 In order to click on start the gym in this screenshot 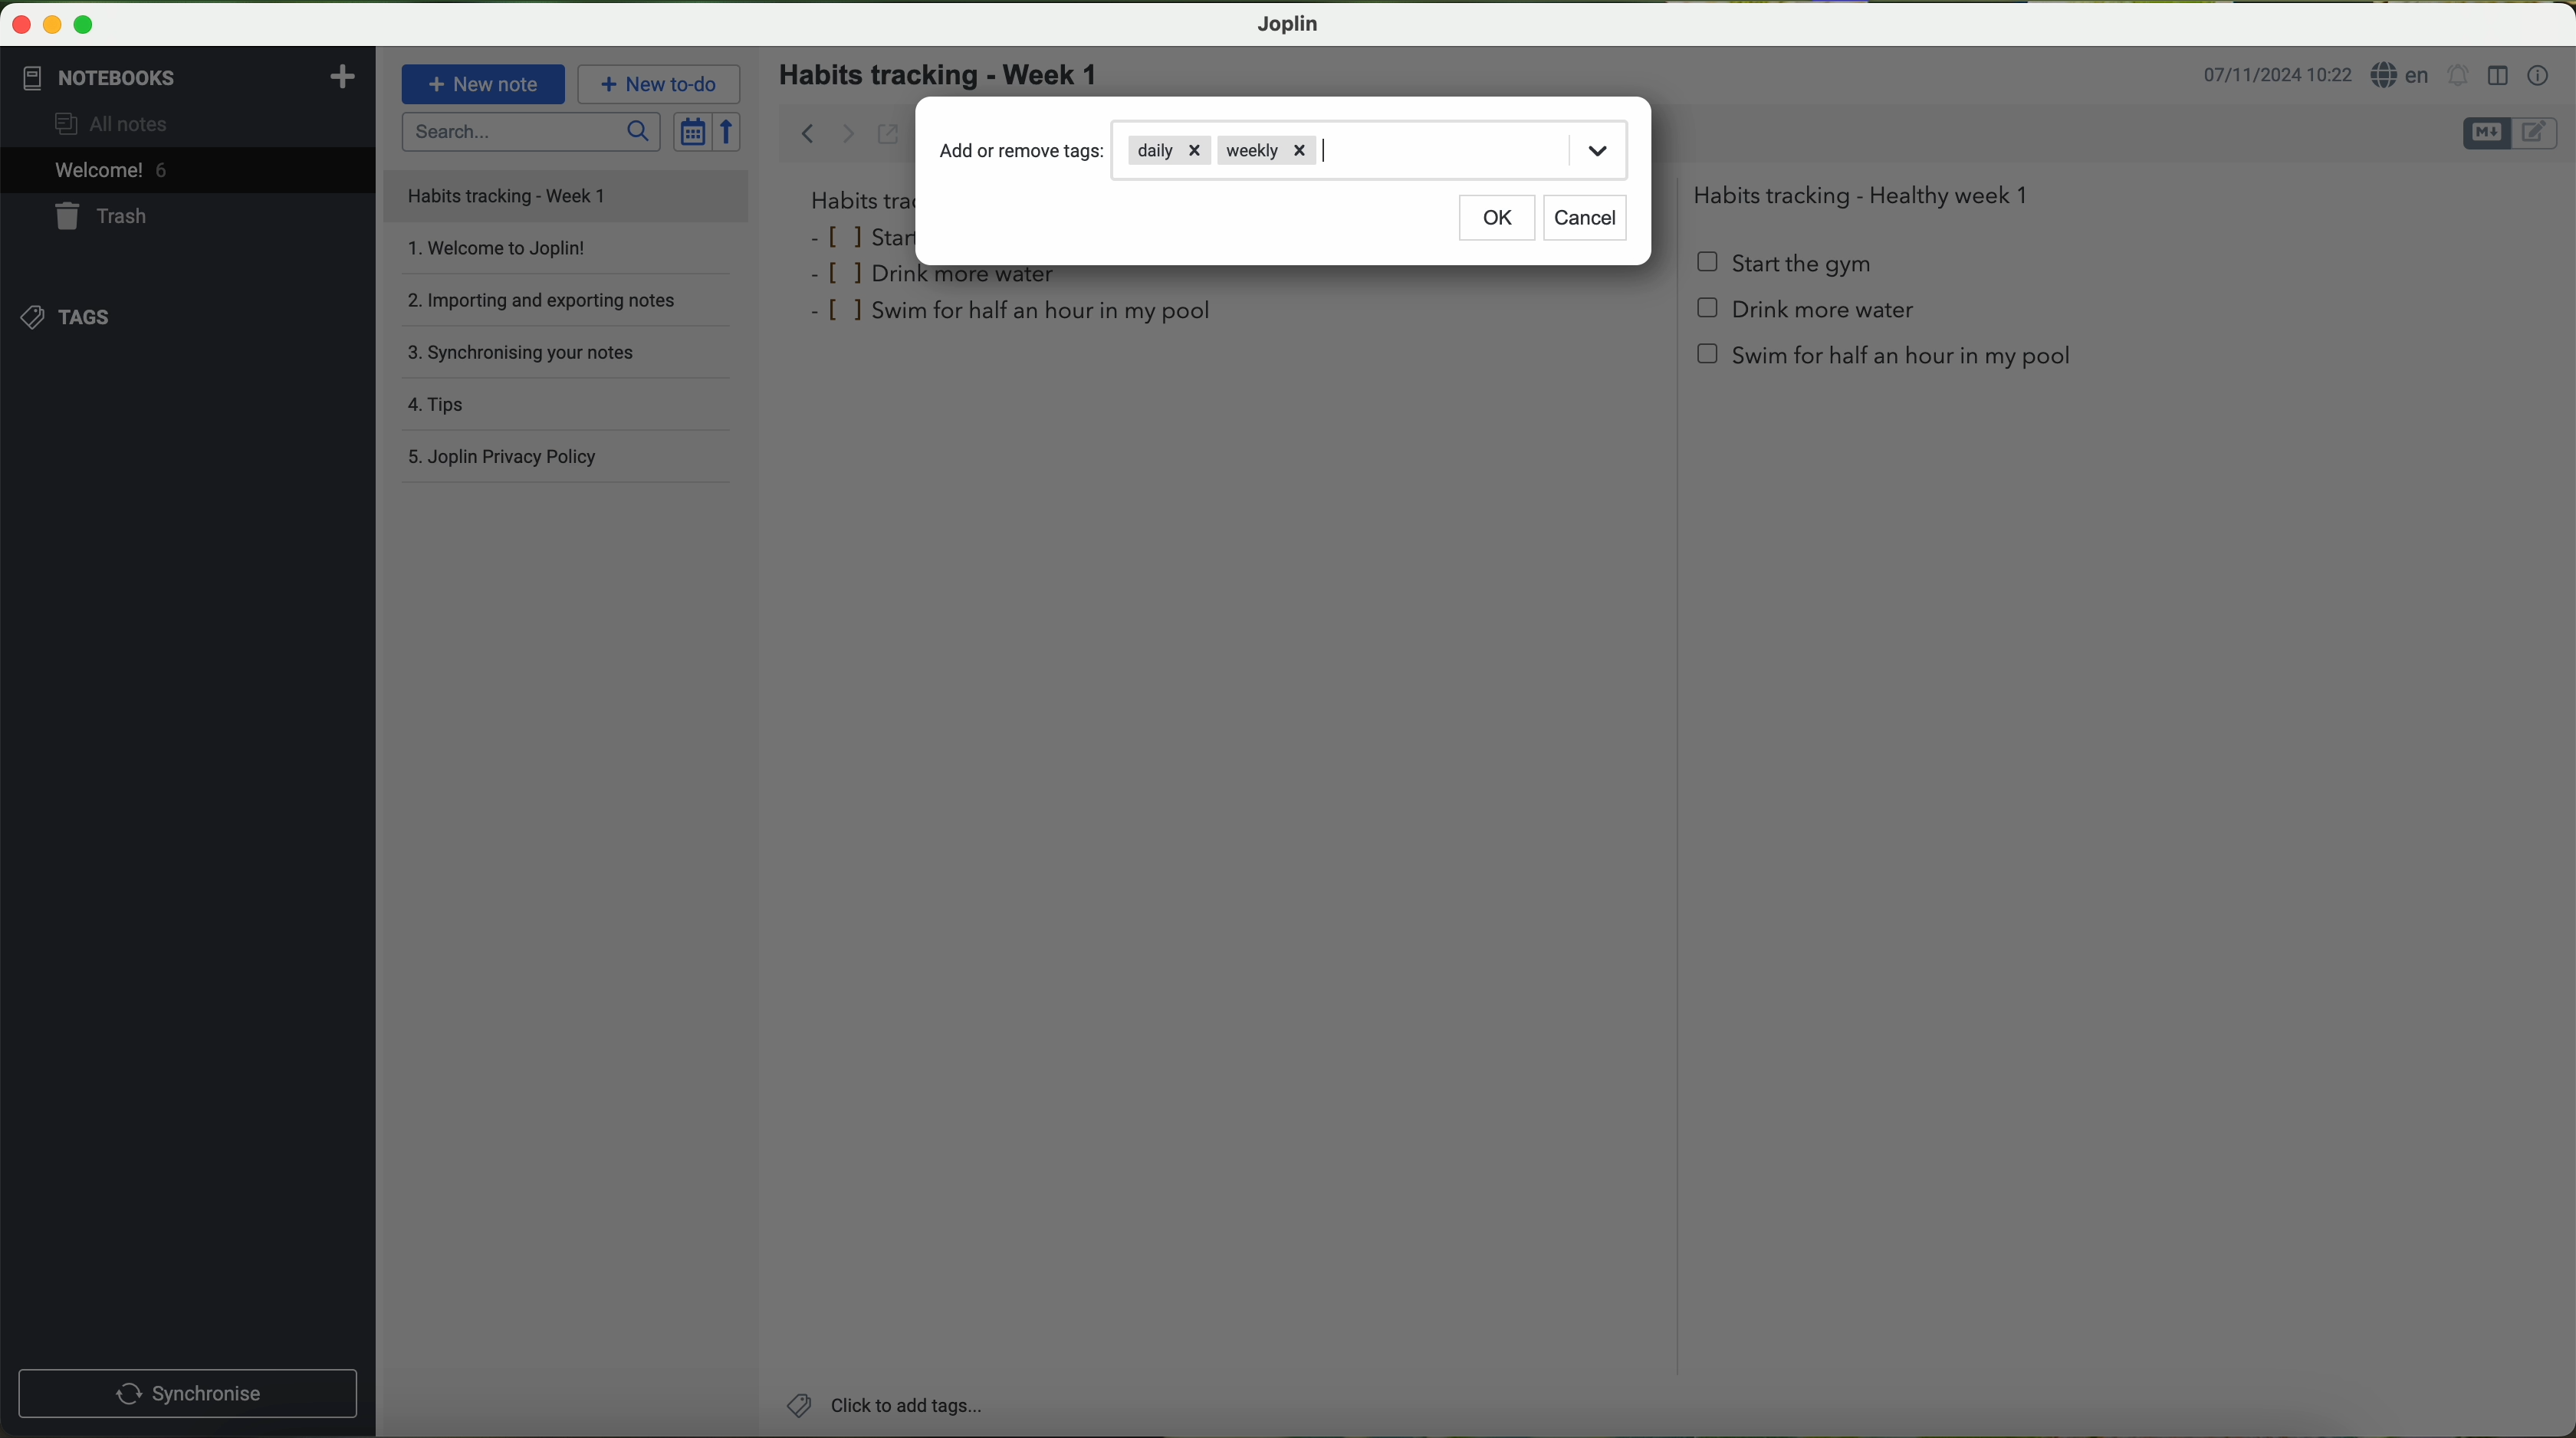, I will do `click(1787, 264)`.